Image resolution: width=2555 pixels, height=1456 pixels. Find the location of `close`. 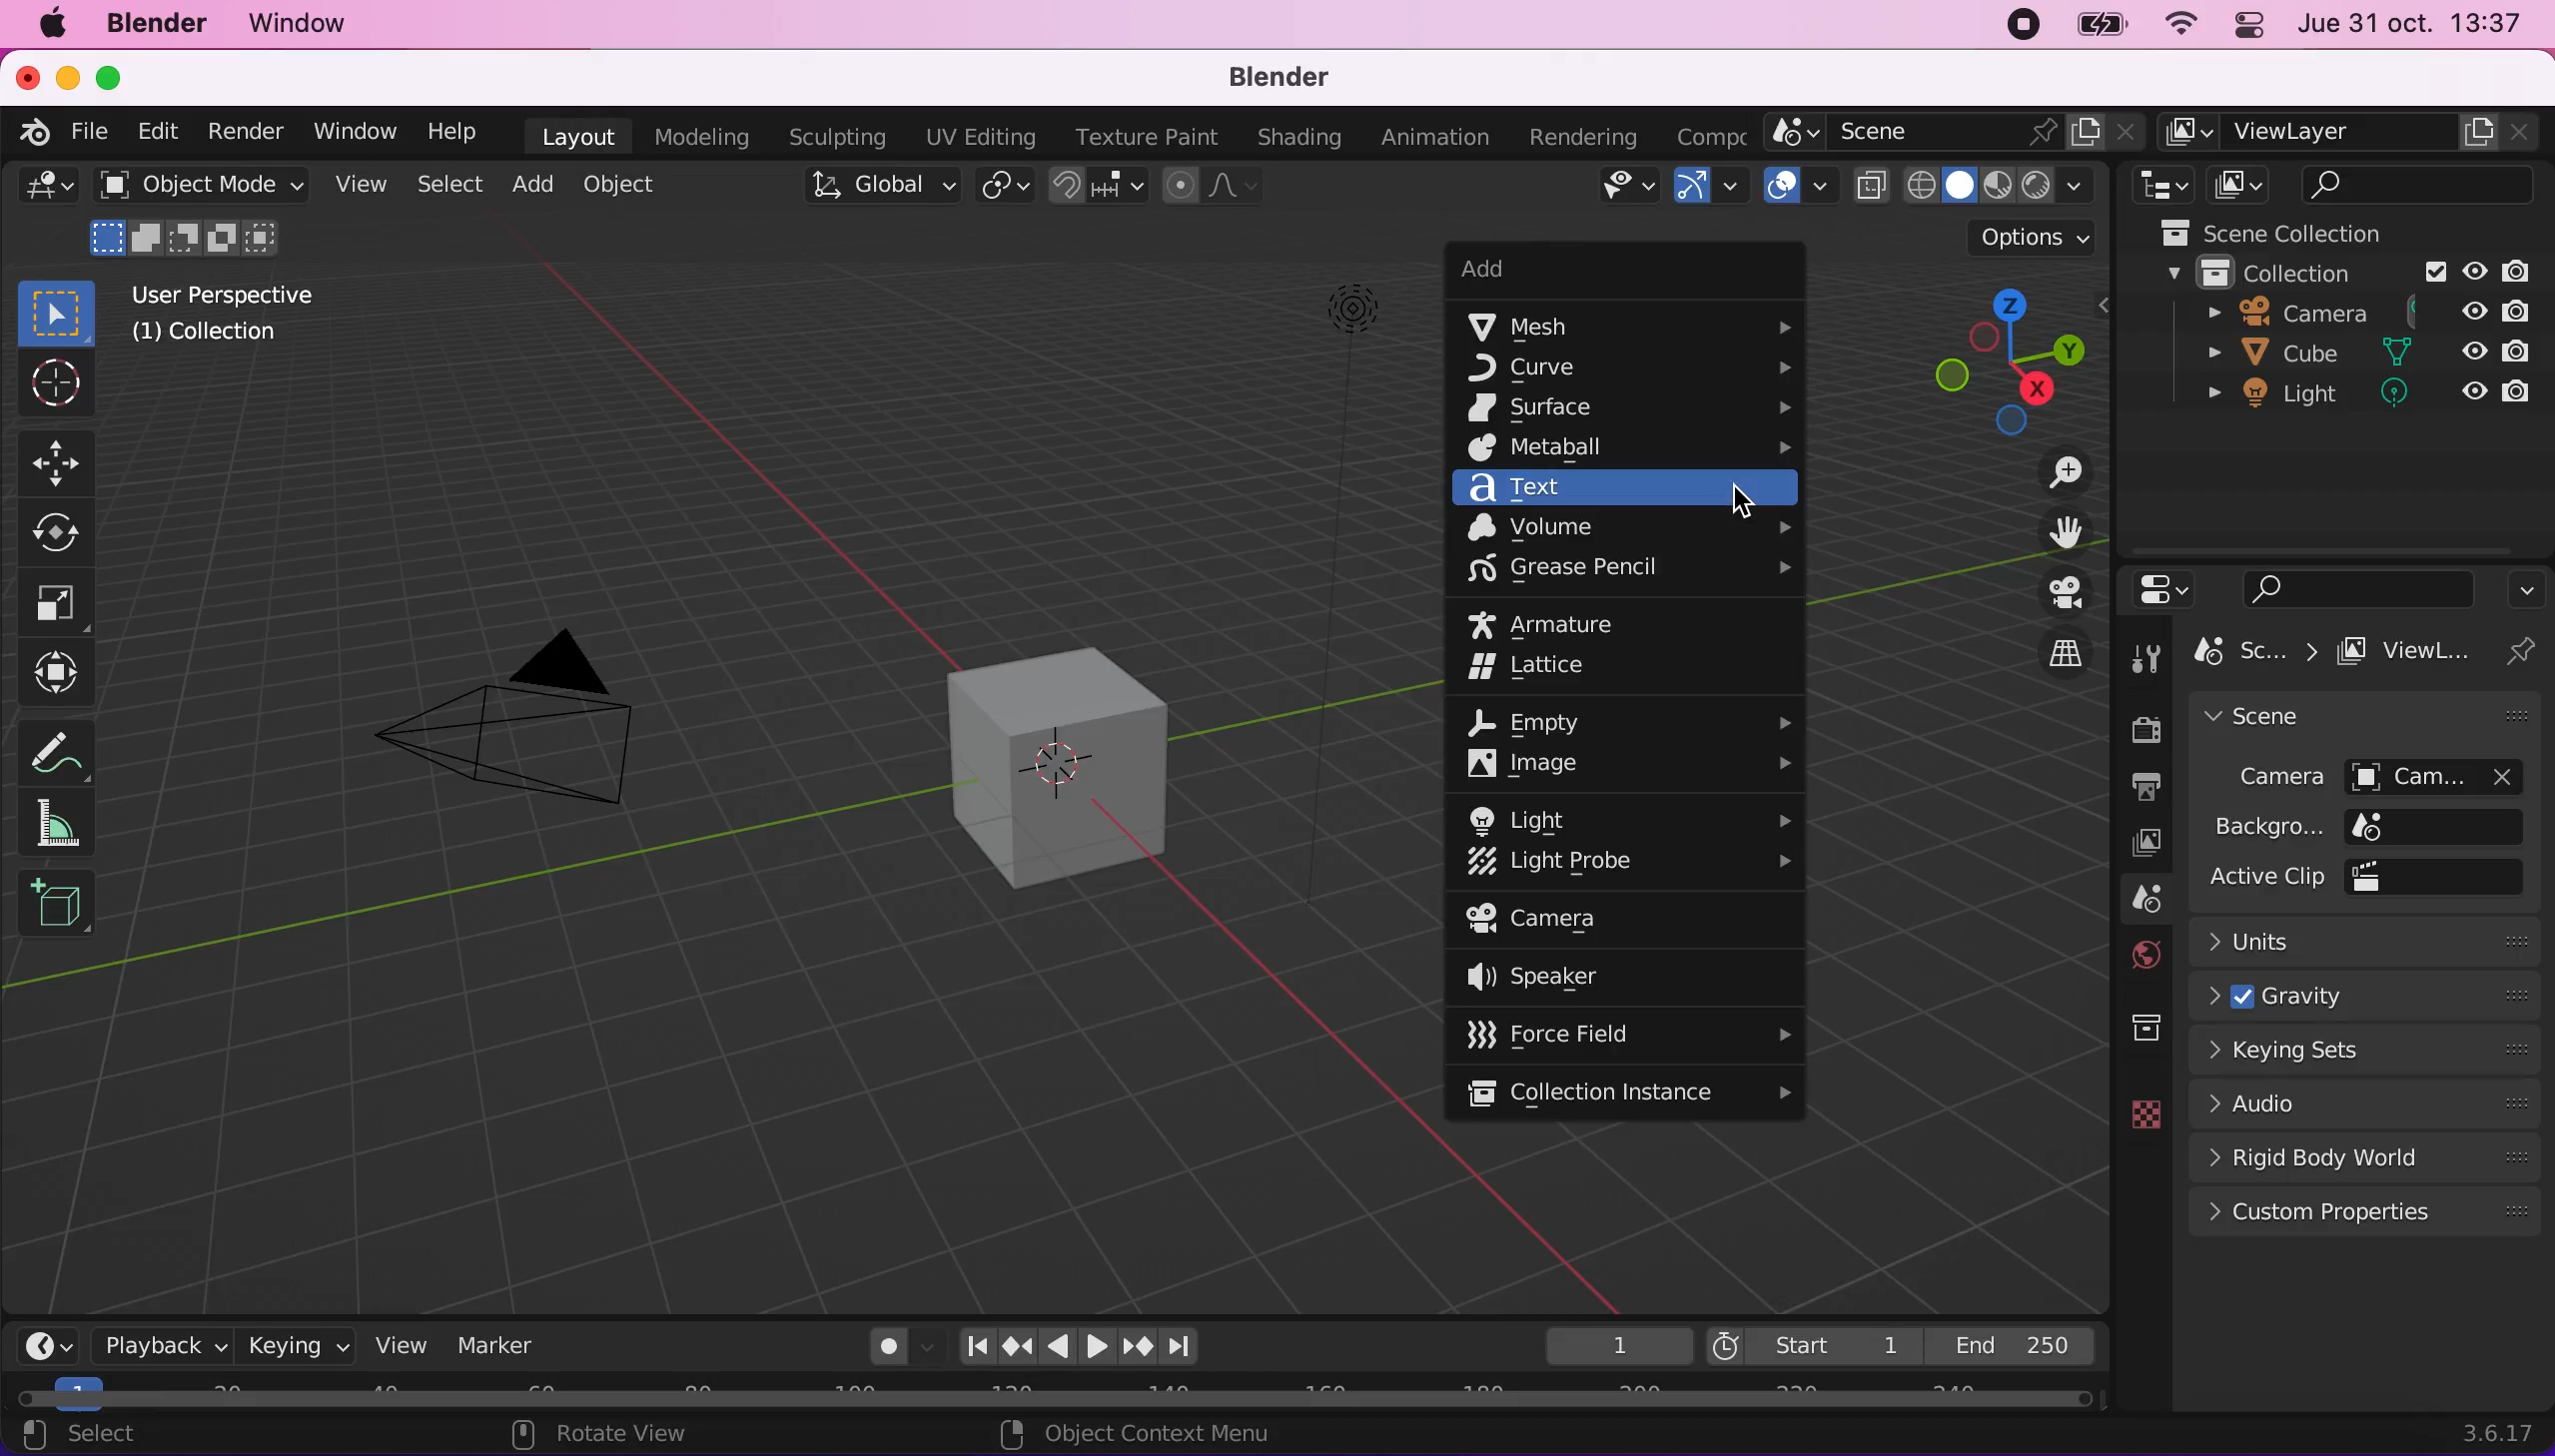

close is located at coordinates (29, 77).